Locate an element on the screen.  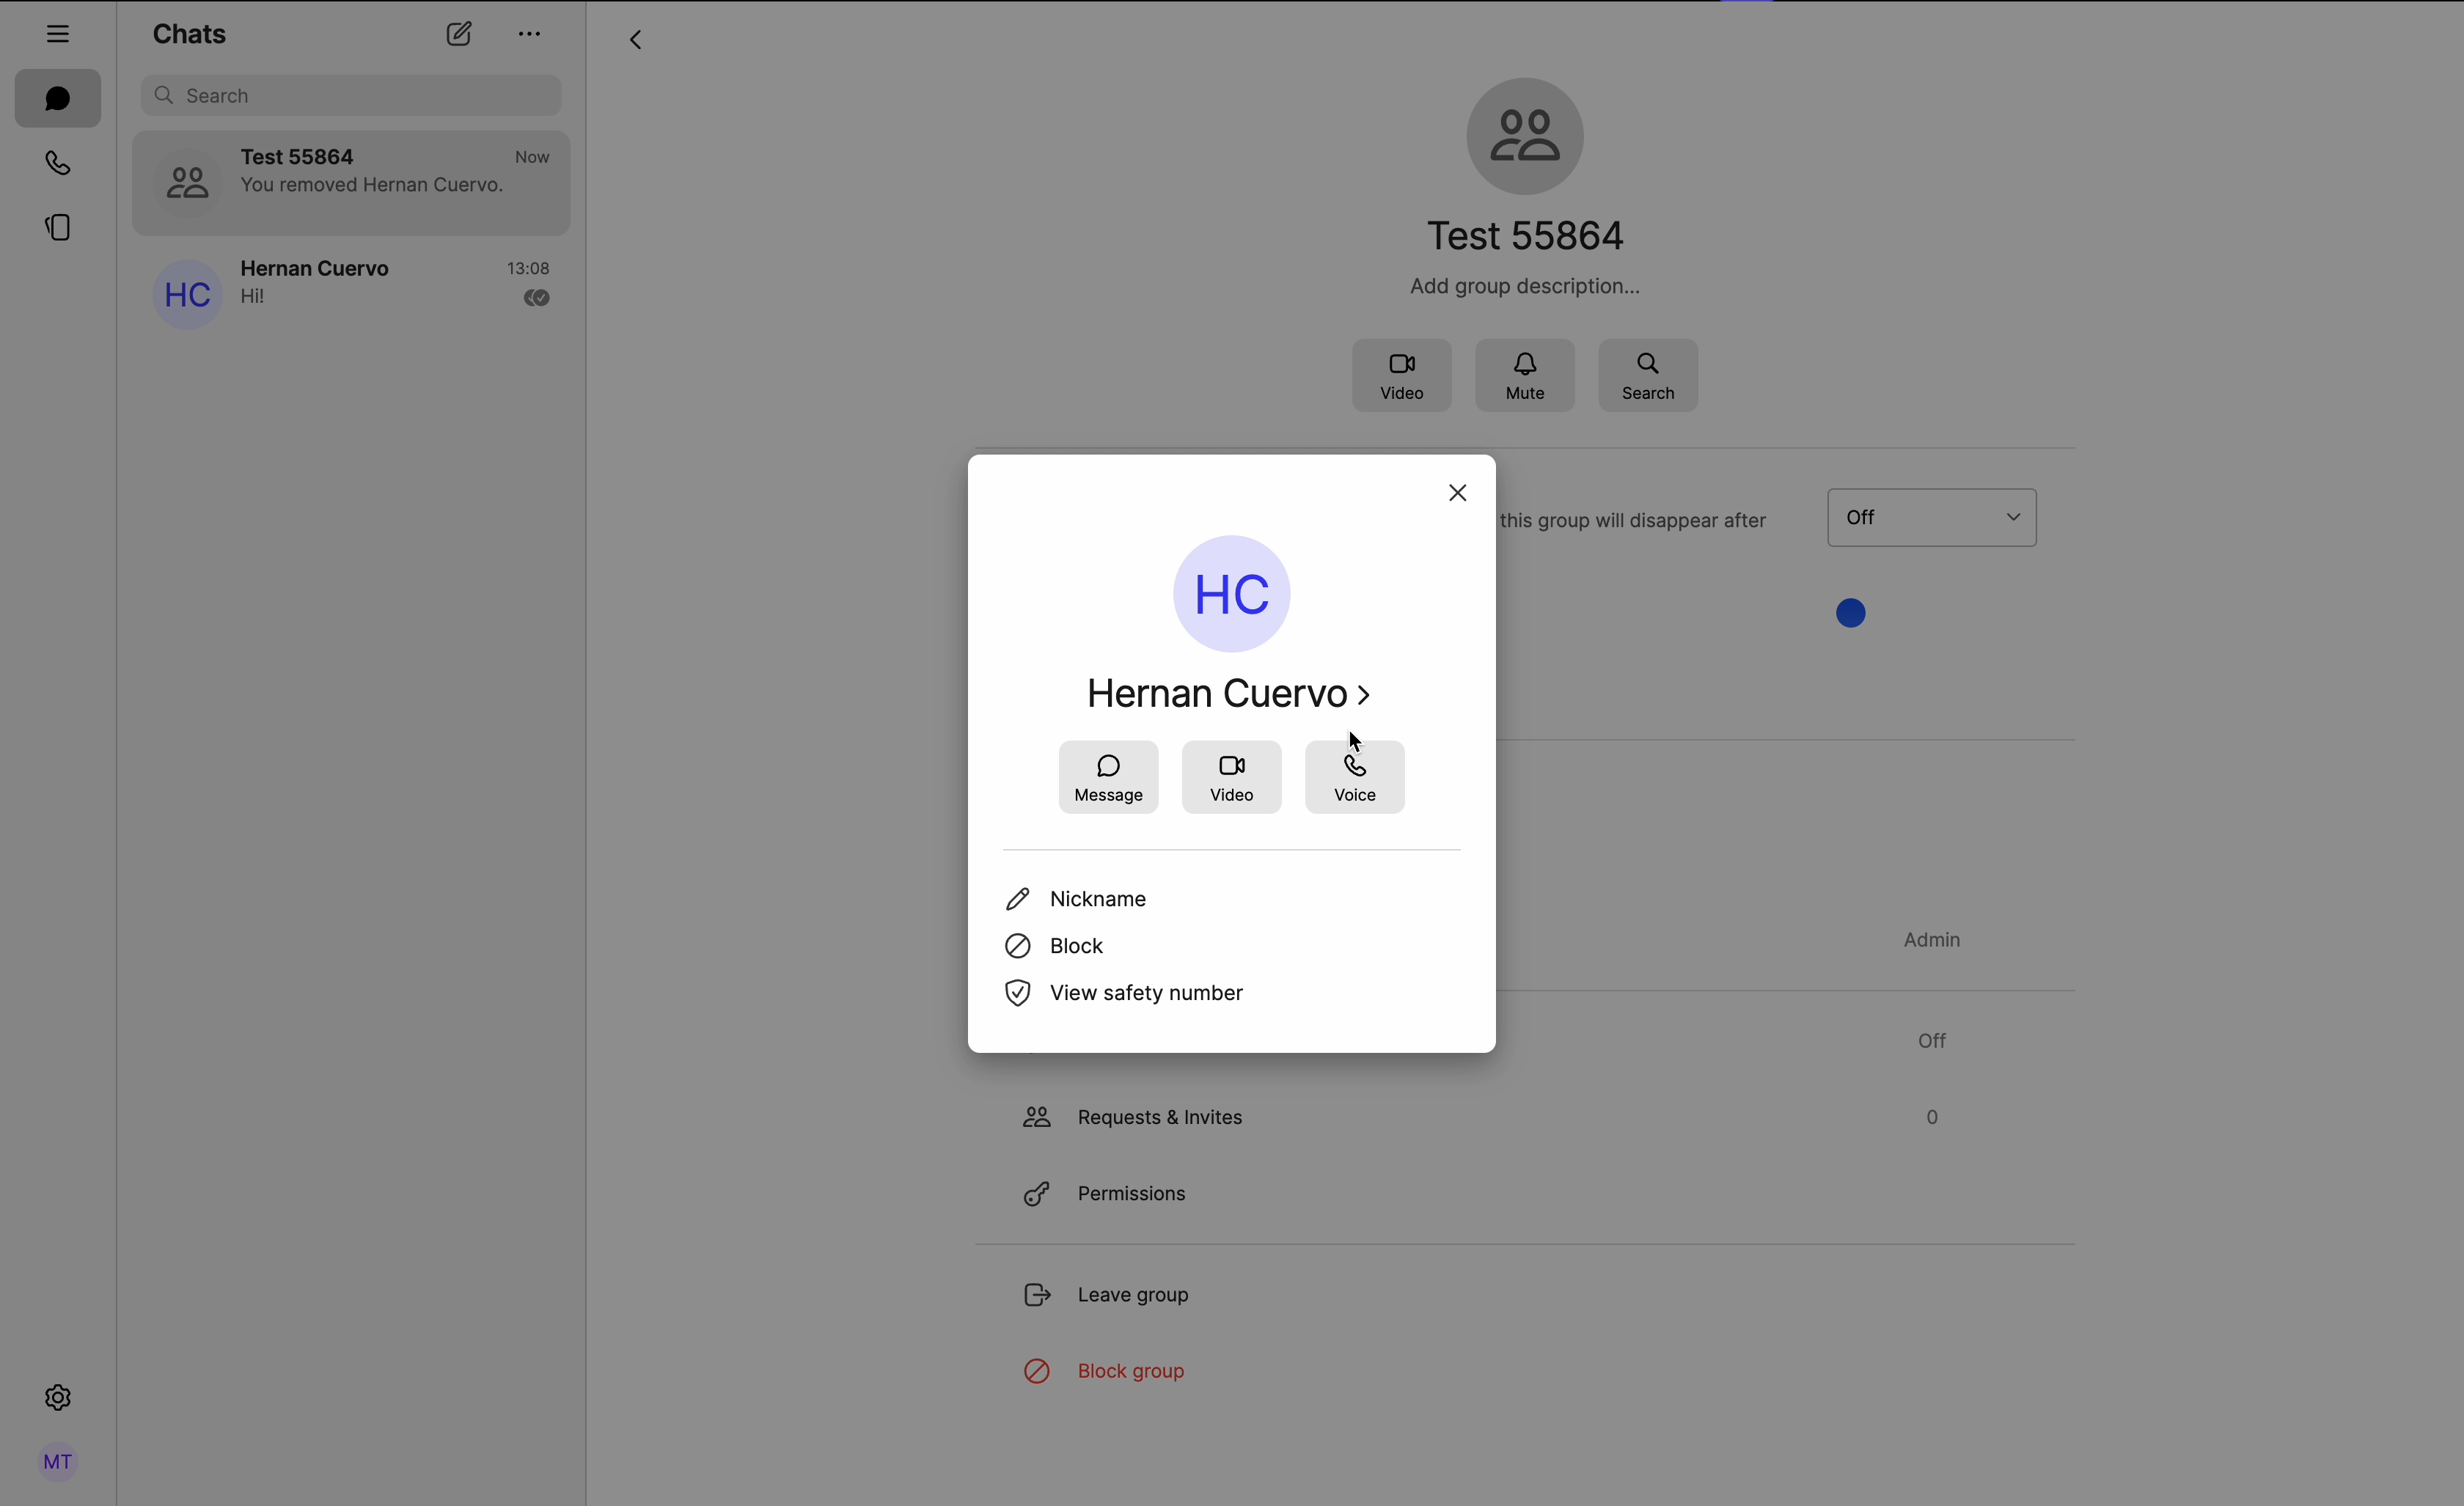
close is located at coordinates (1457, 488).